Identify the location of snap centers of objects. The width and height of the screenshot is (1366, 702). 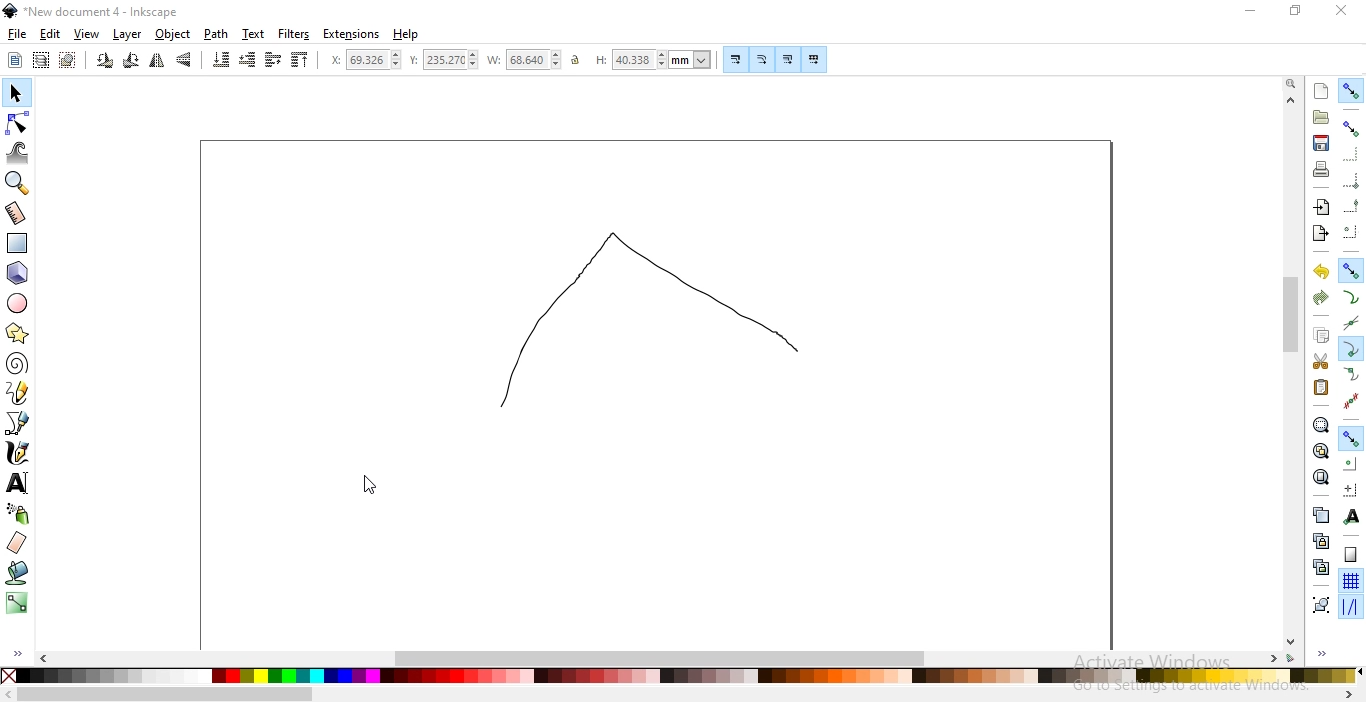
(1349, 462).